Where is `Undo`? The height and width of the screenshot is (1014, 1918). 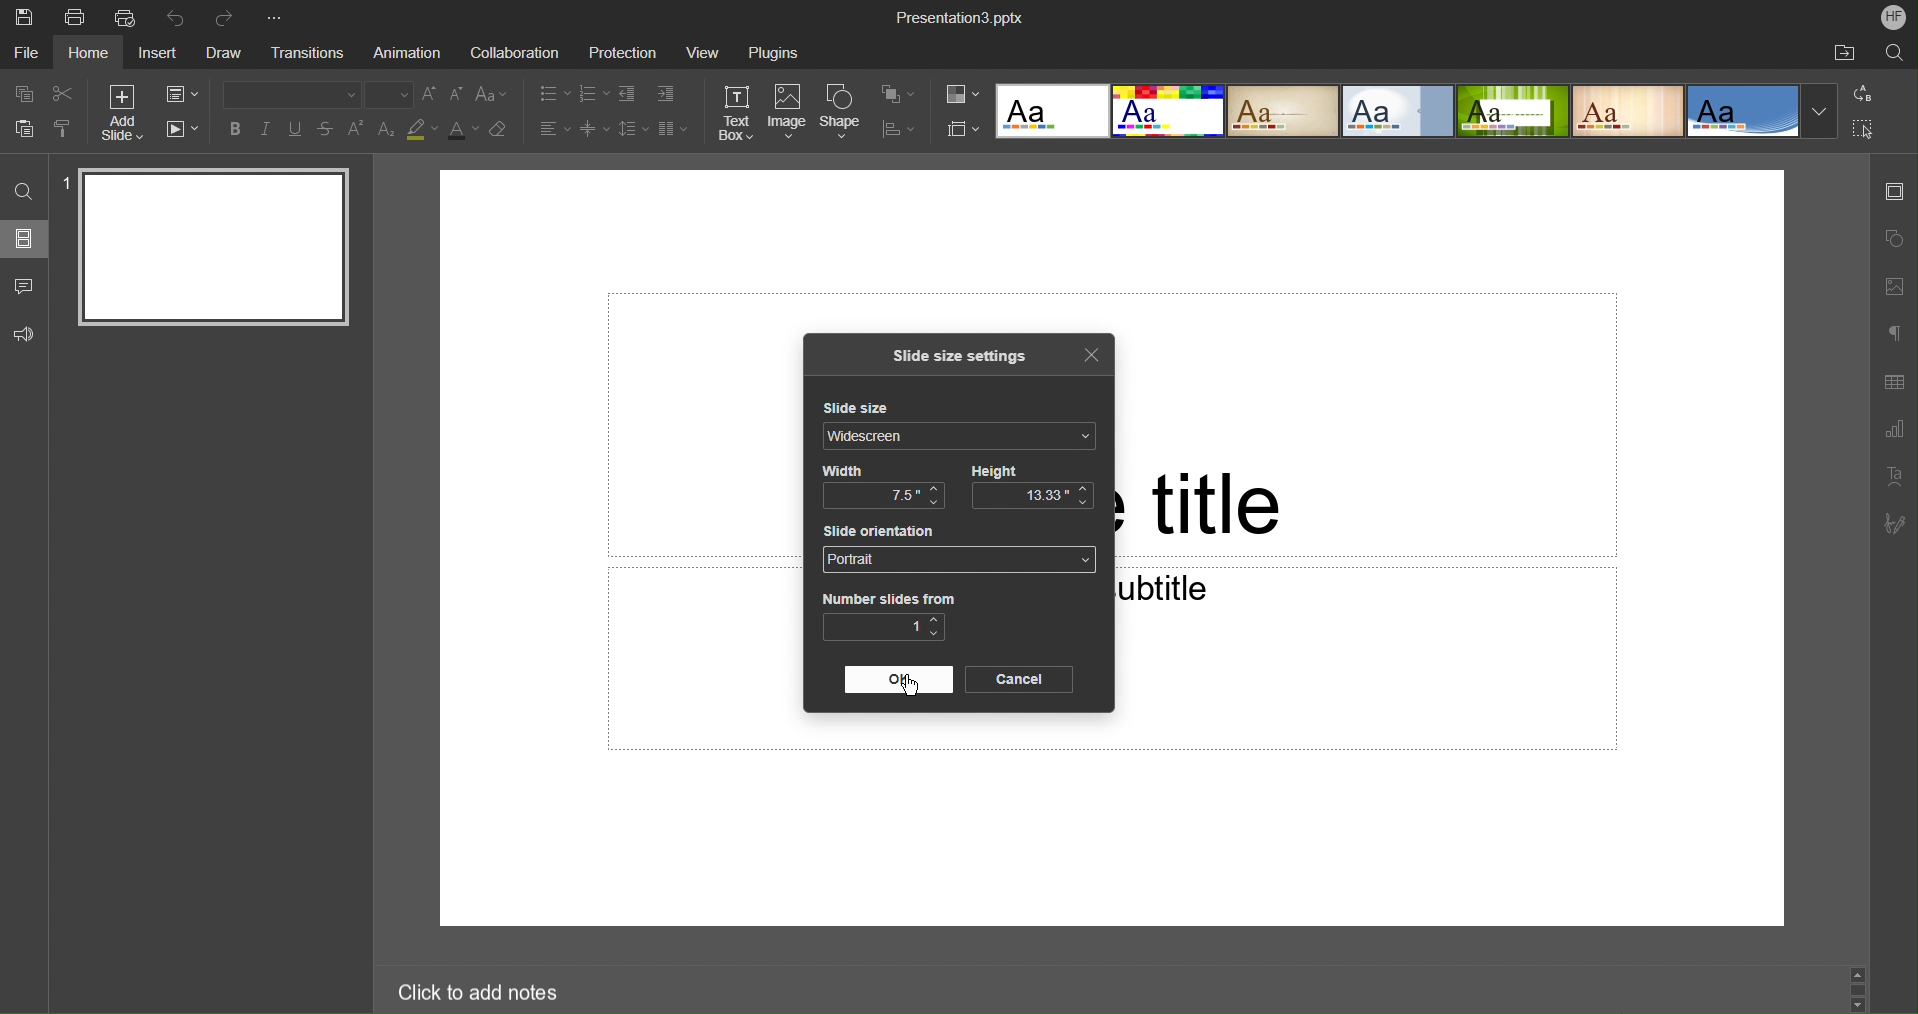
Undo is located at coordinates (178, 16).